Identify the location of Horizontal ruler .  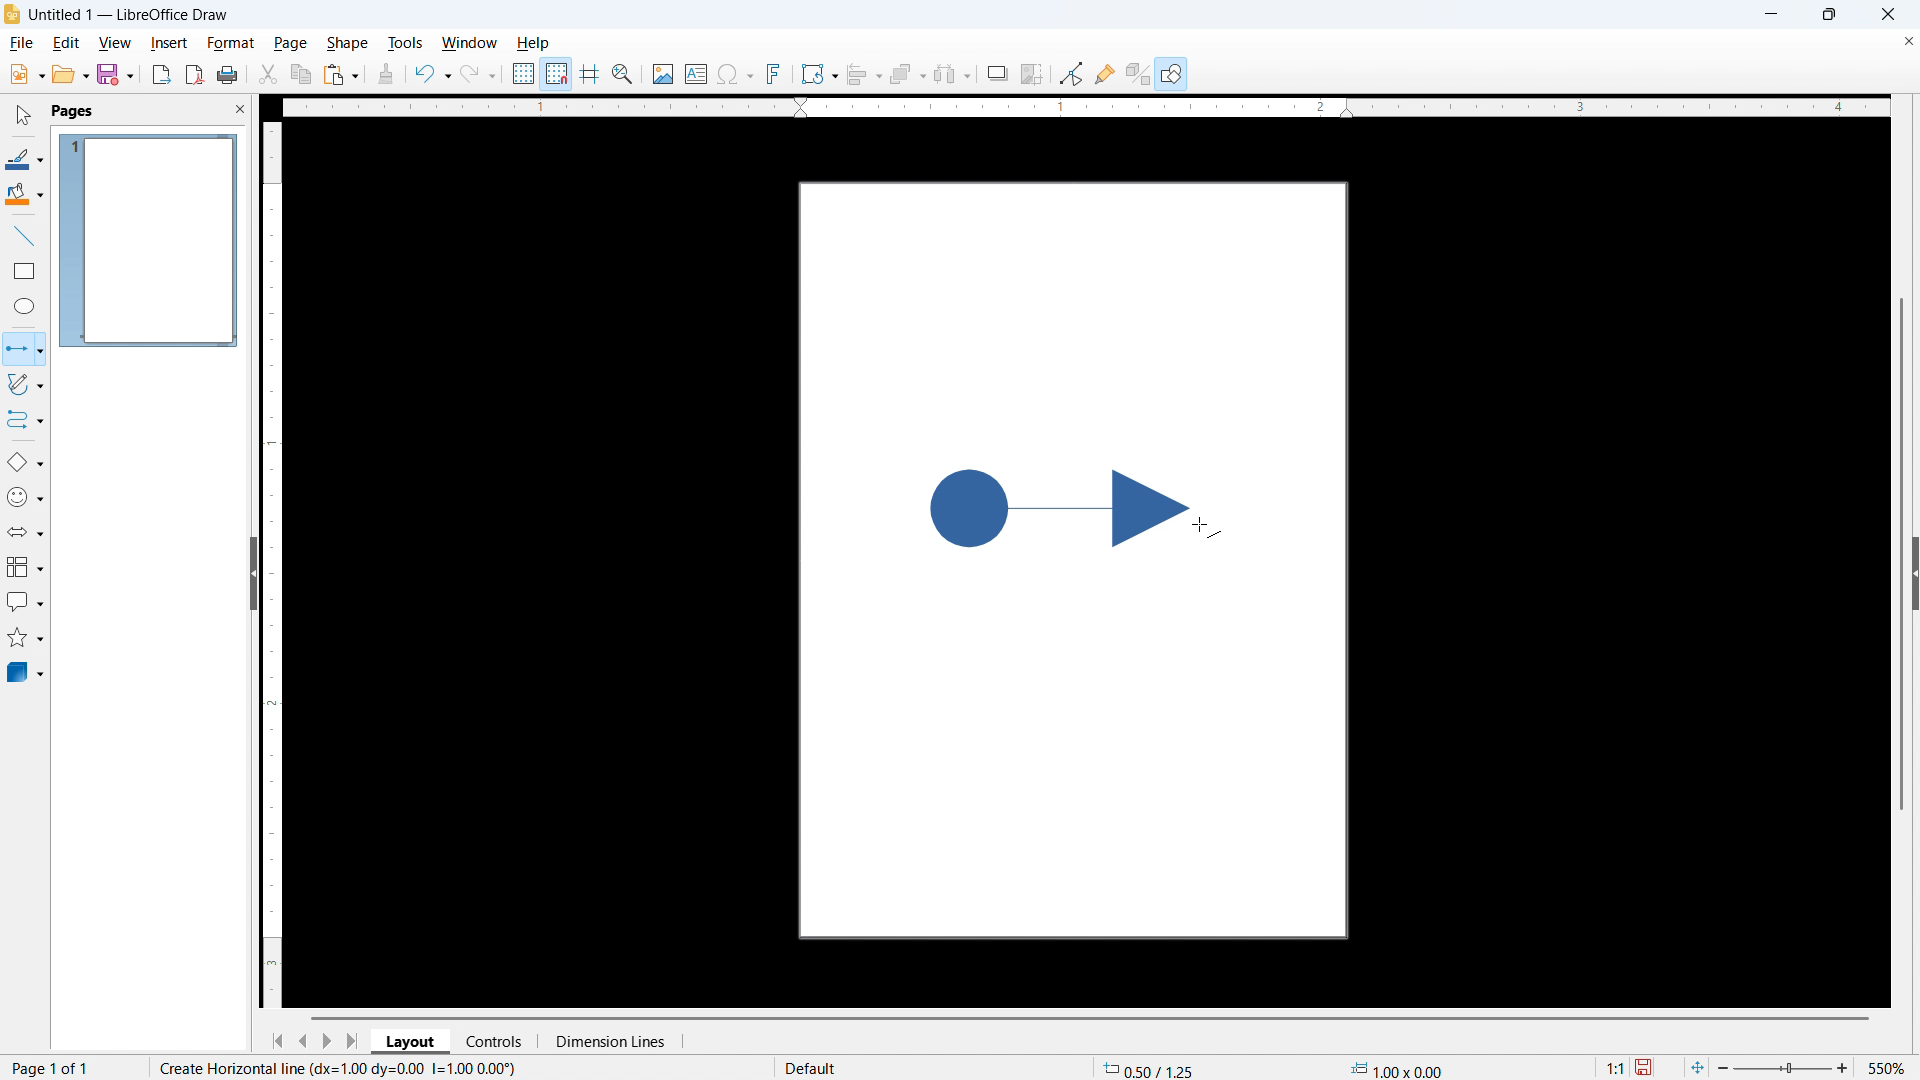
(1085, 107).